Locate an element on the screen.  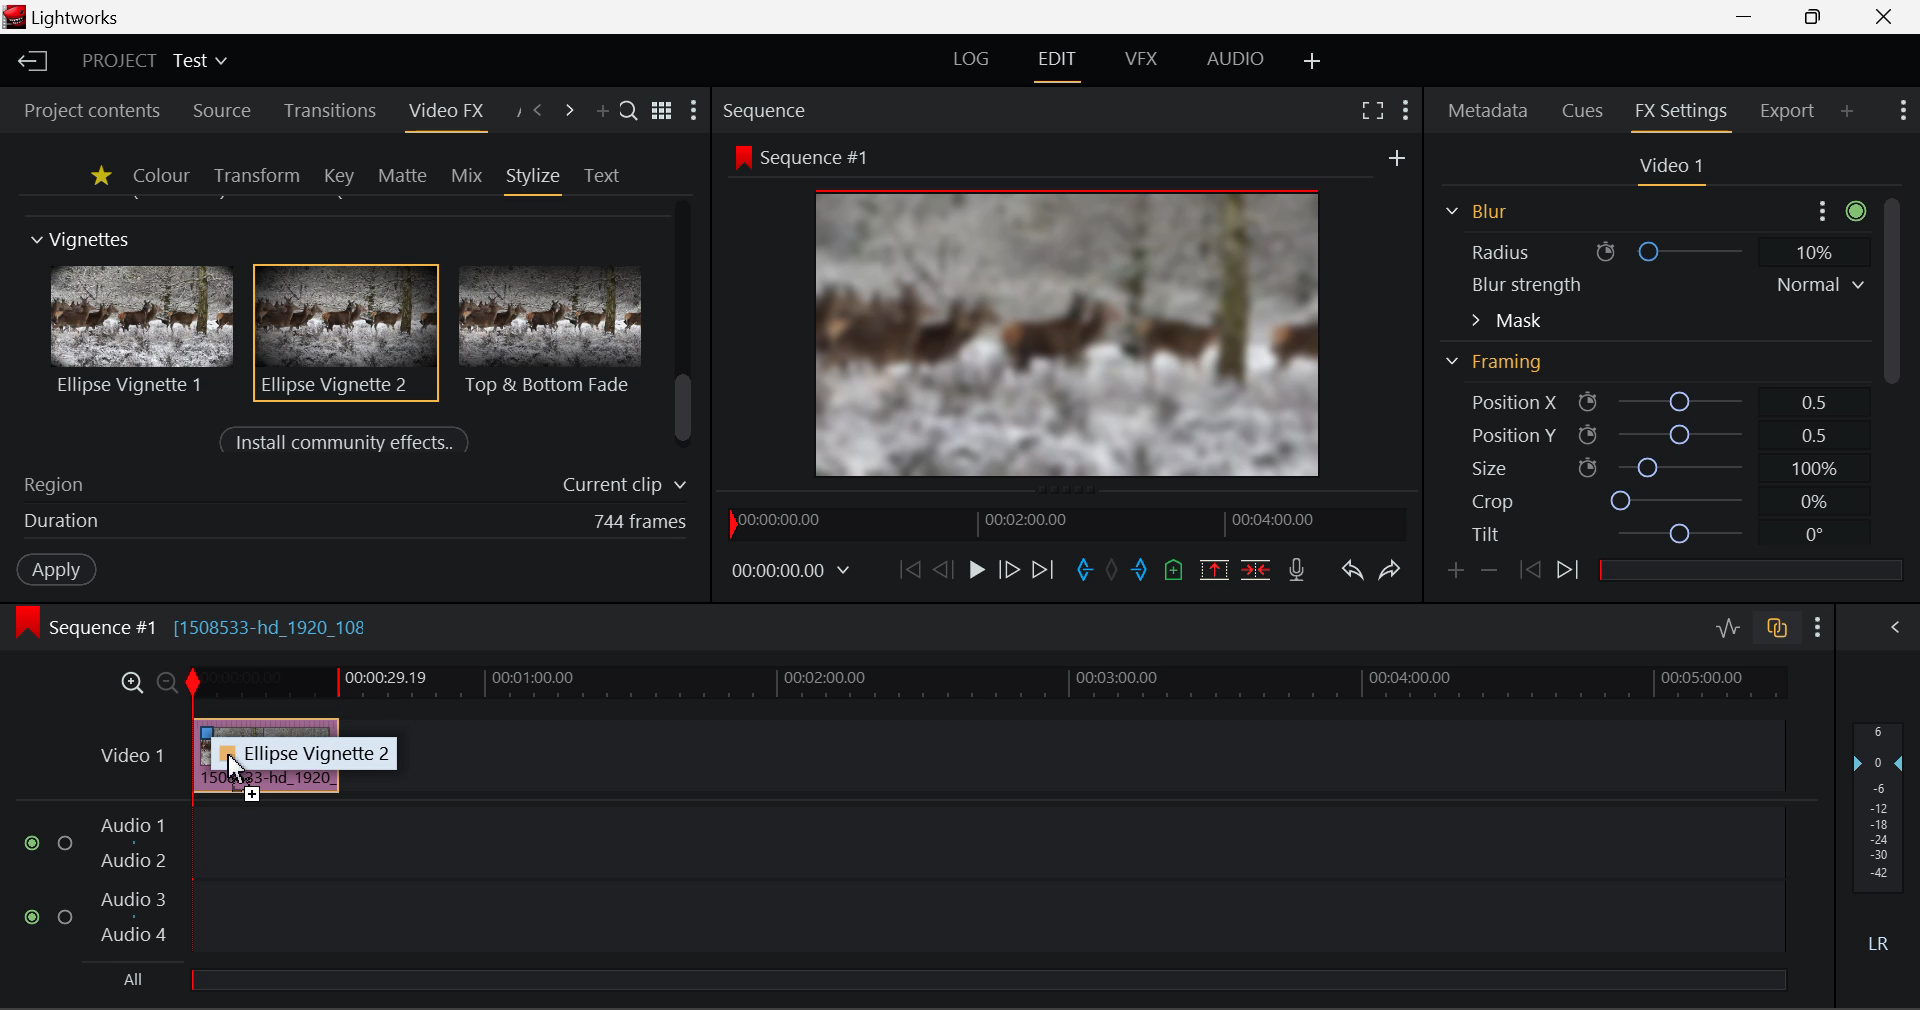
Transform is located at coordinates (256, 175).